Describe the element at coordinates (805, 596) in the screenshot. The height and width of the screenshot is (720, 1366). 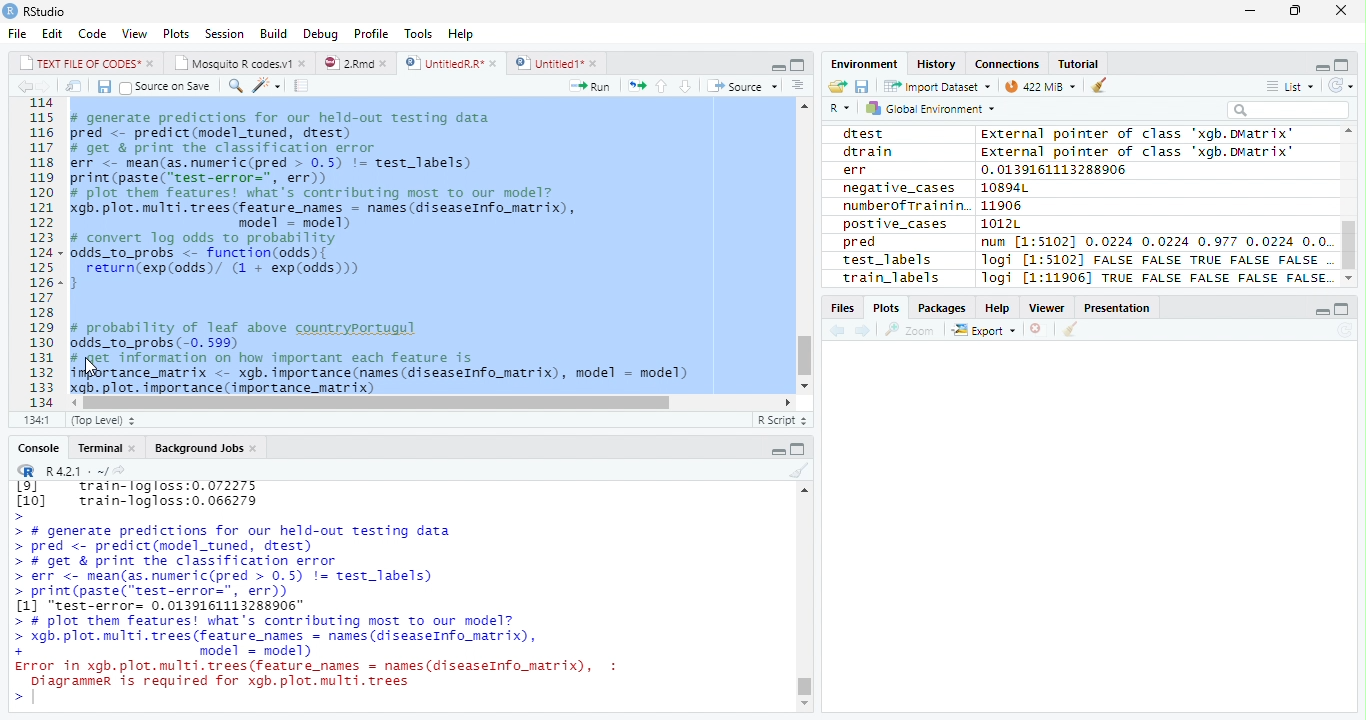
I see `Scroll` at that location.